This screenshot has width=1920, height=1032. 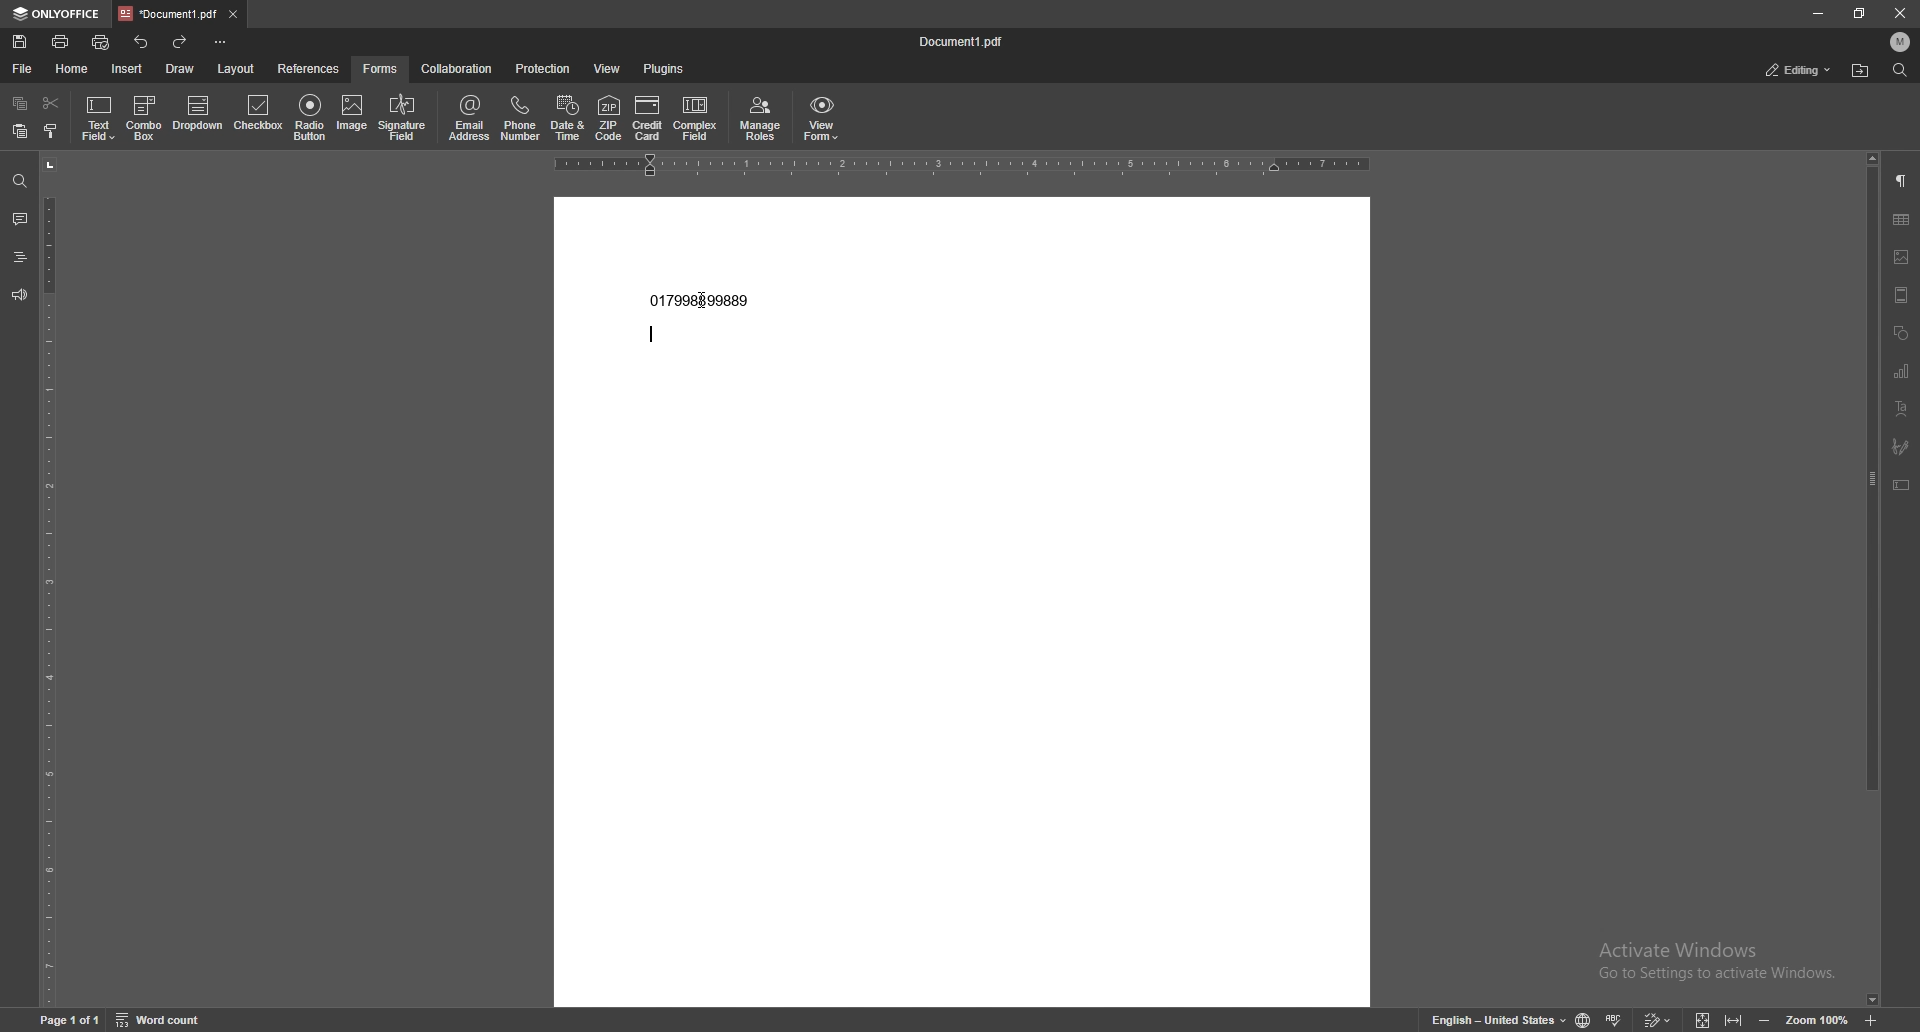 What do you see at coordinates (1705, 1019) in the screenshot?
I see `fit to screen` at bounding box center [1705, 1019].